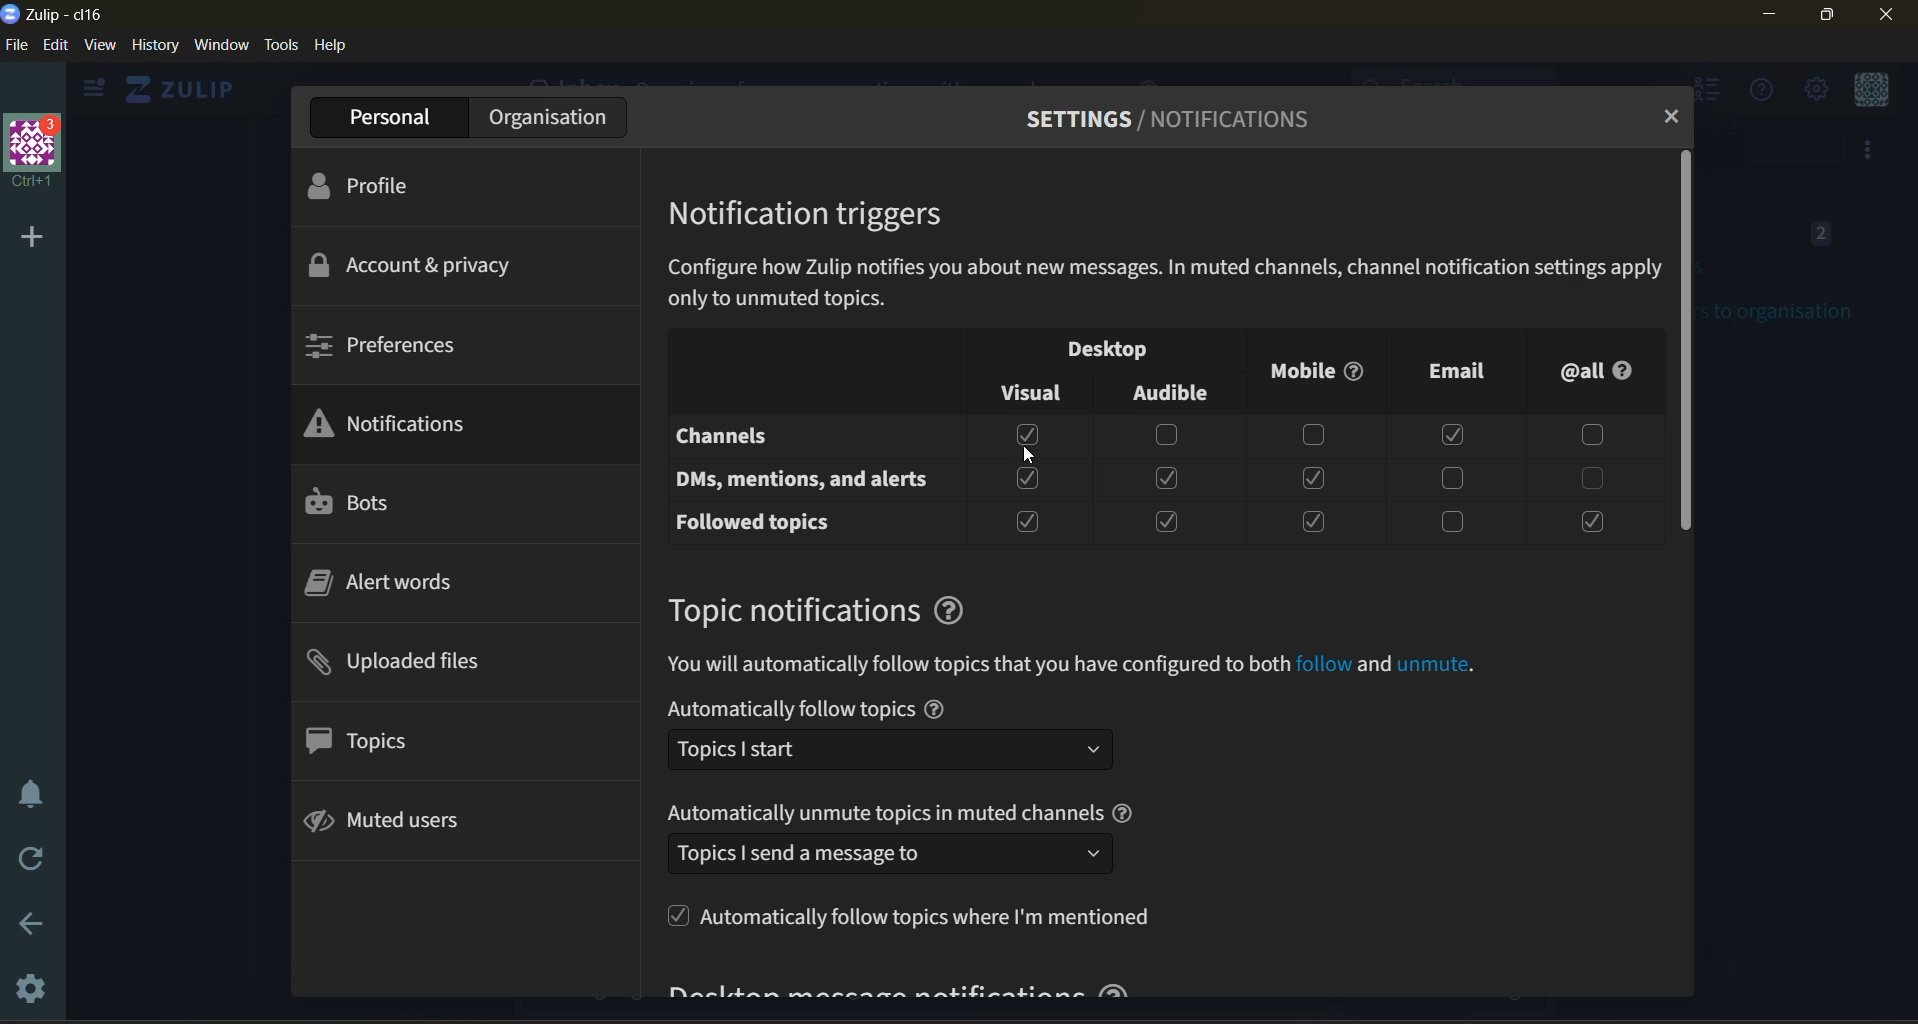 This screenshot has width=1918, height=1024. I want to click on unmute, so click(1435, 666).